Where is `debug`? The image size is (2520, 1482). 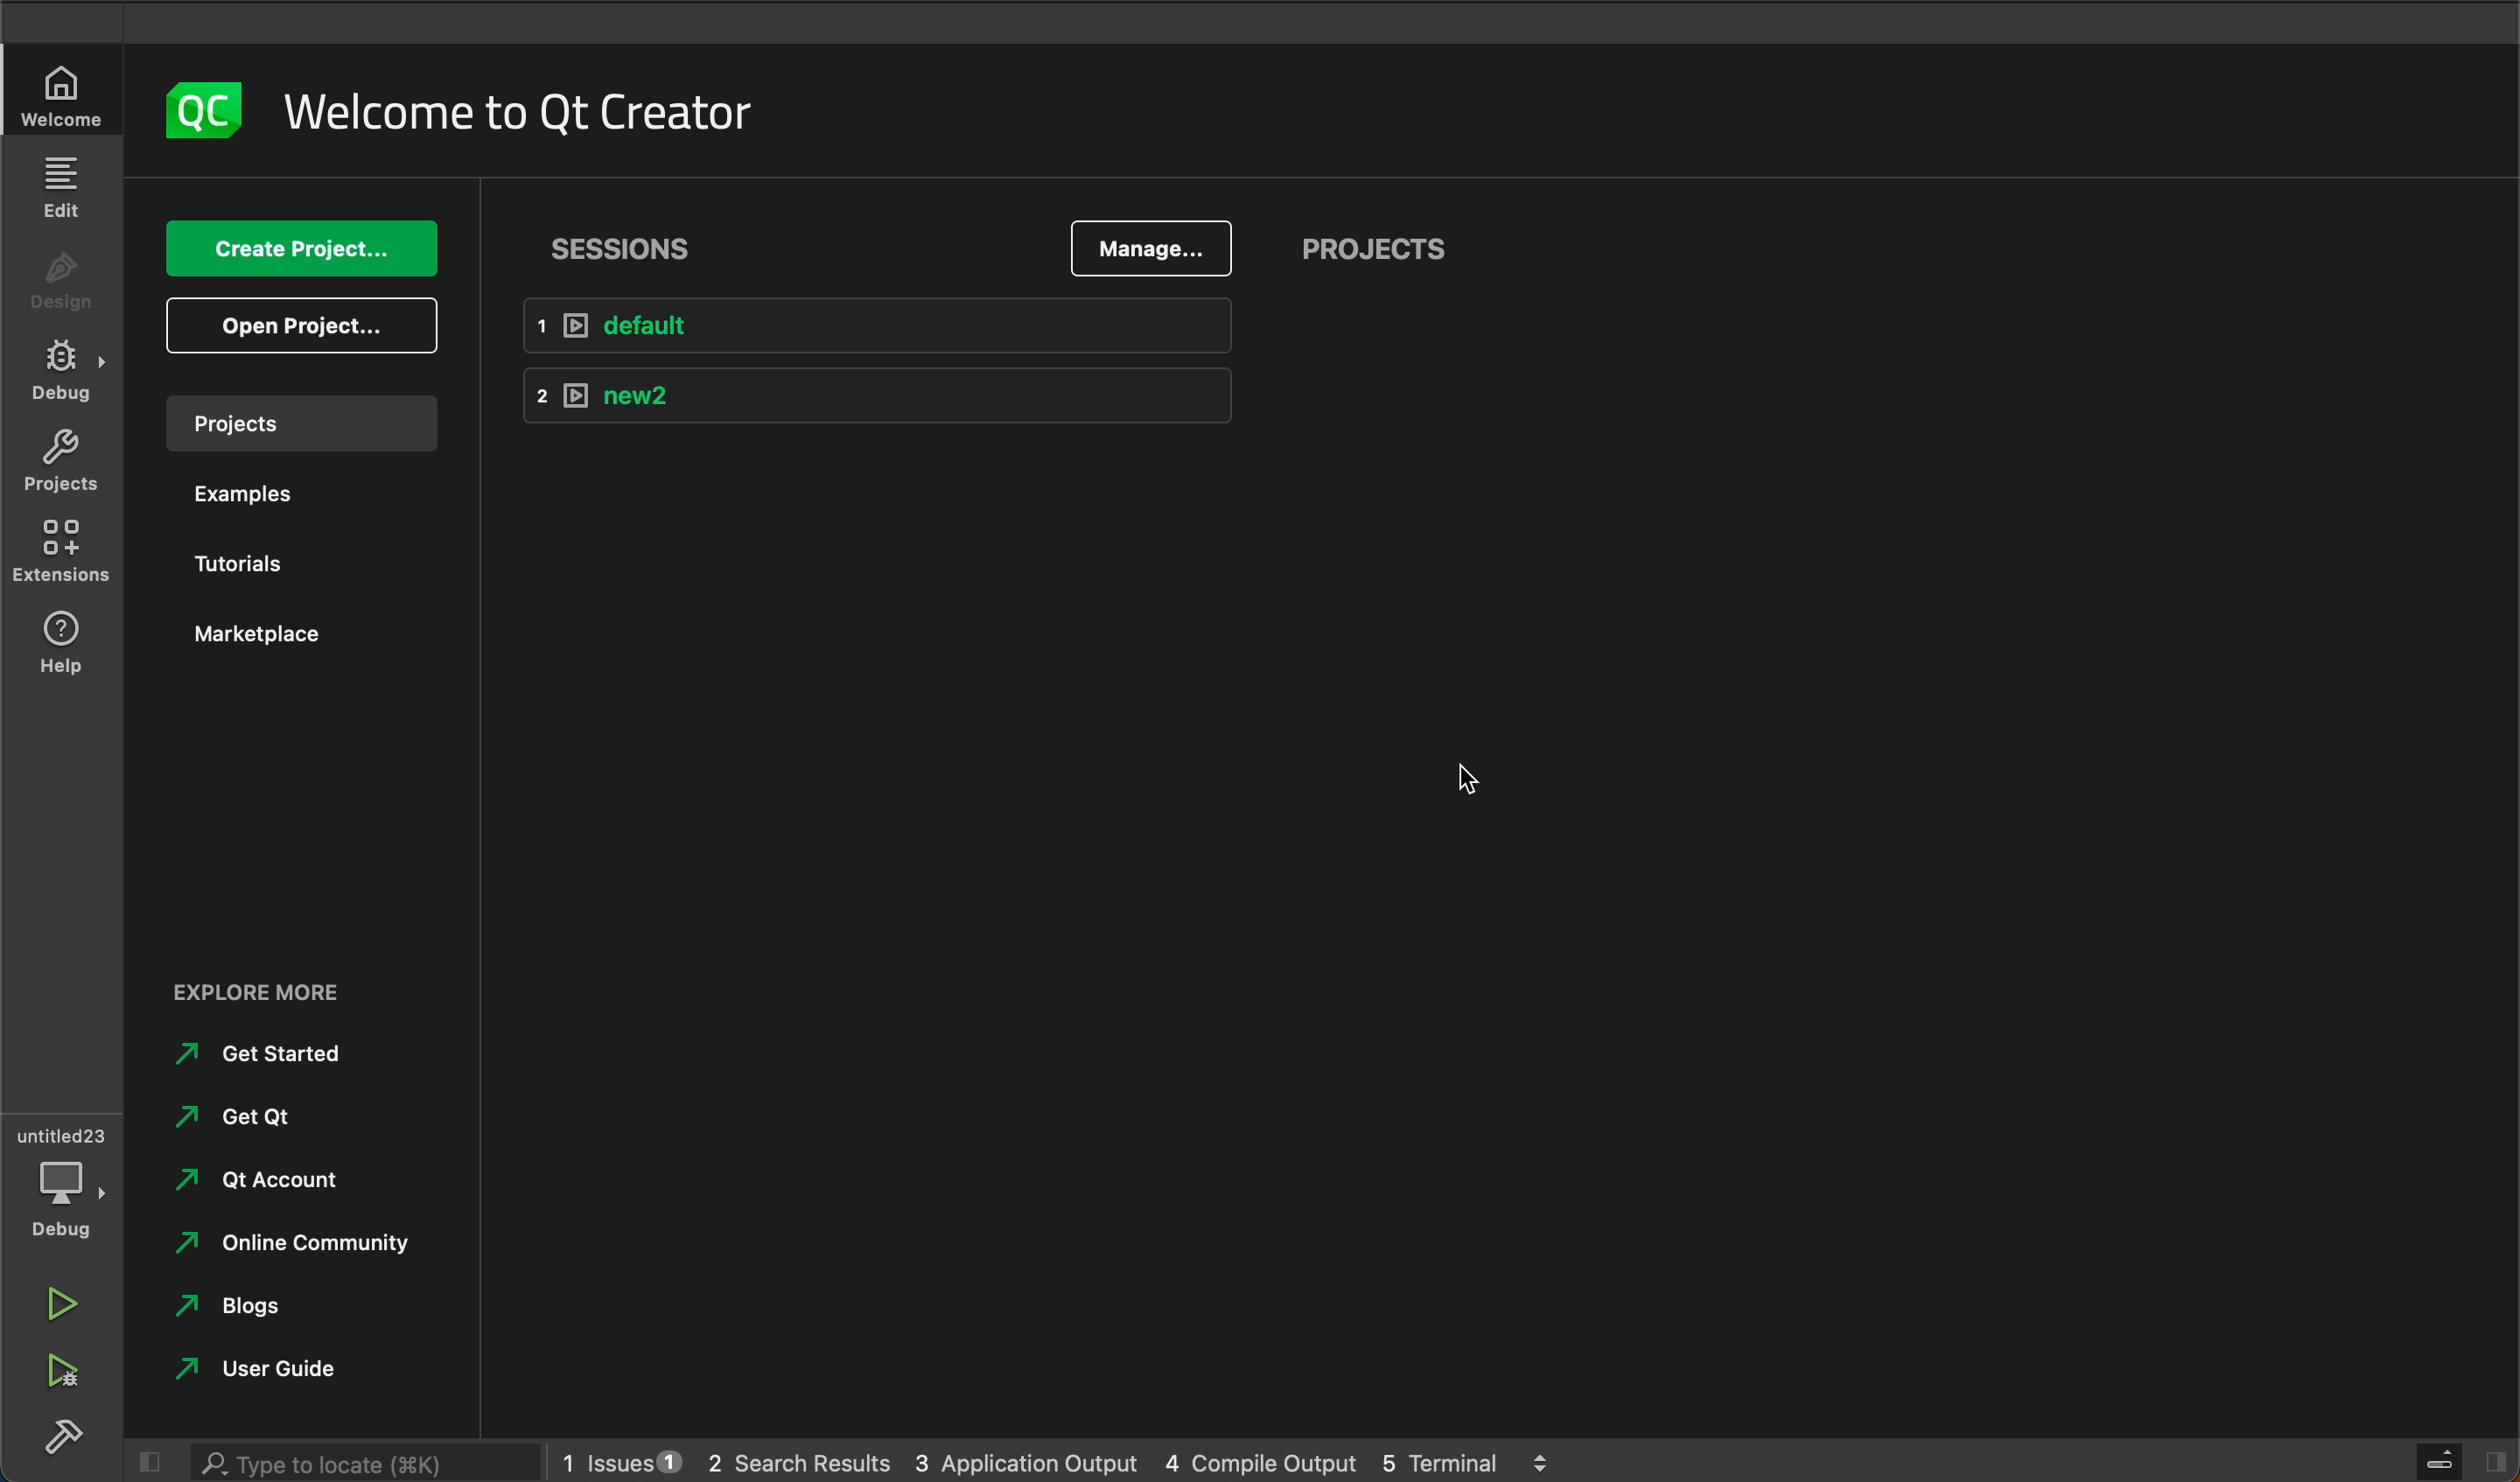
debug is located at coordinates (64, 378).